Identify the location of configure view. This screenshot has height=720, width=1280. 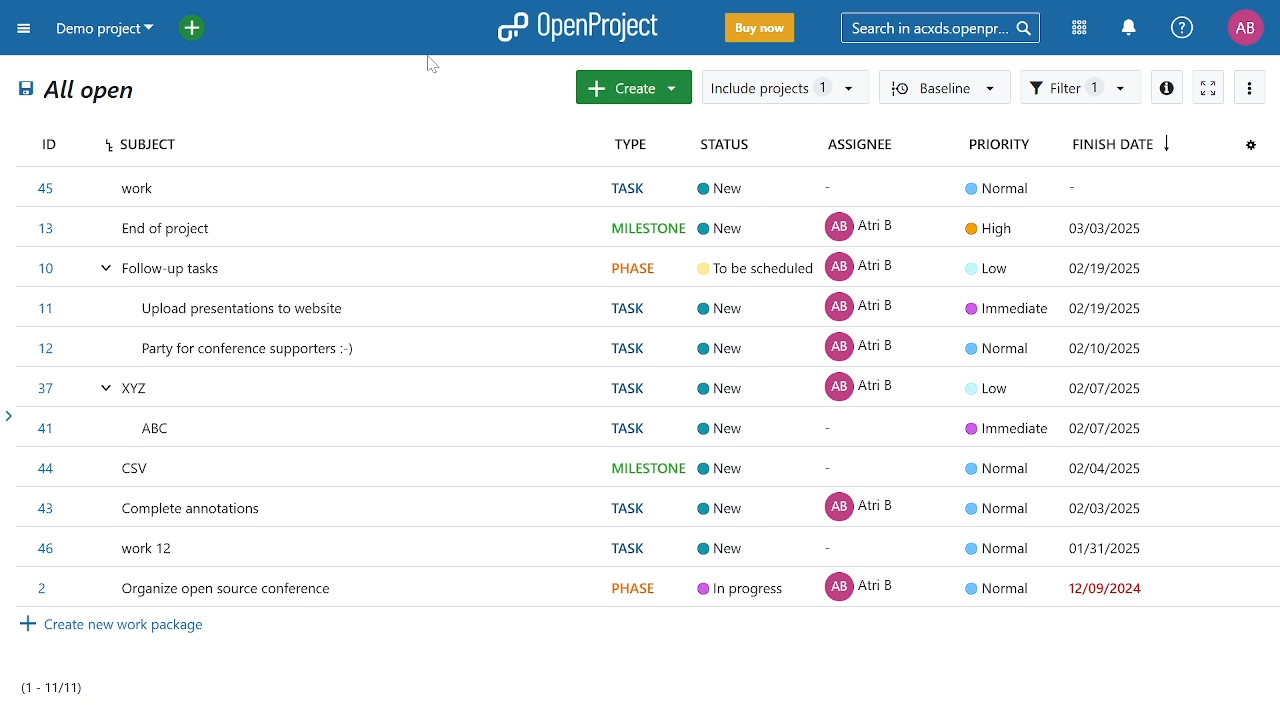
(1248, 147).